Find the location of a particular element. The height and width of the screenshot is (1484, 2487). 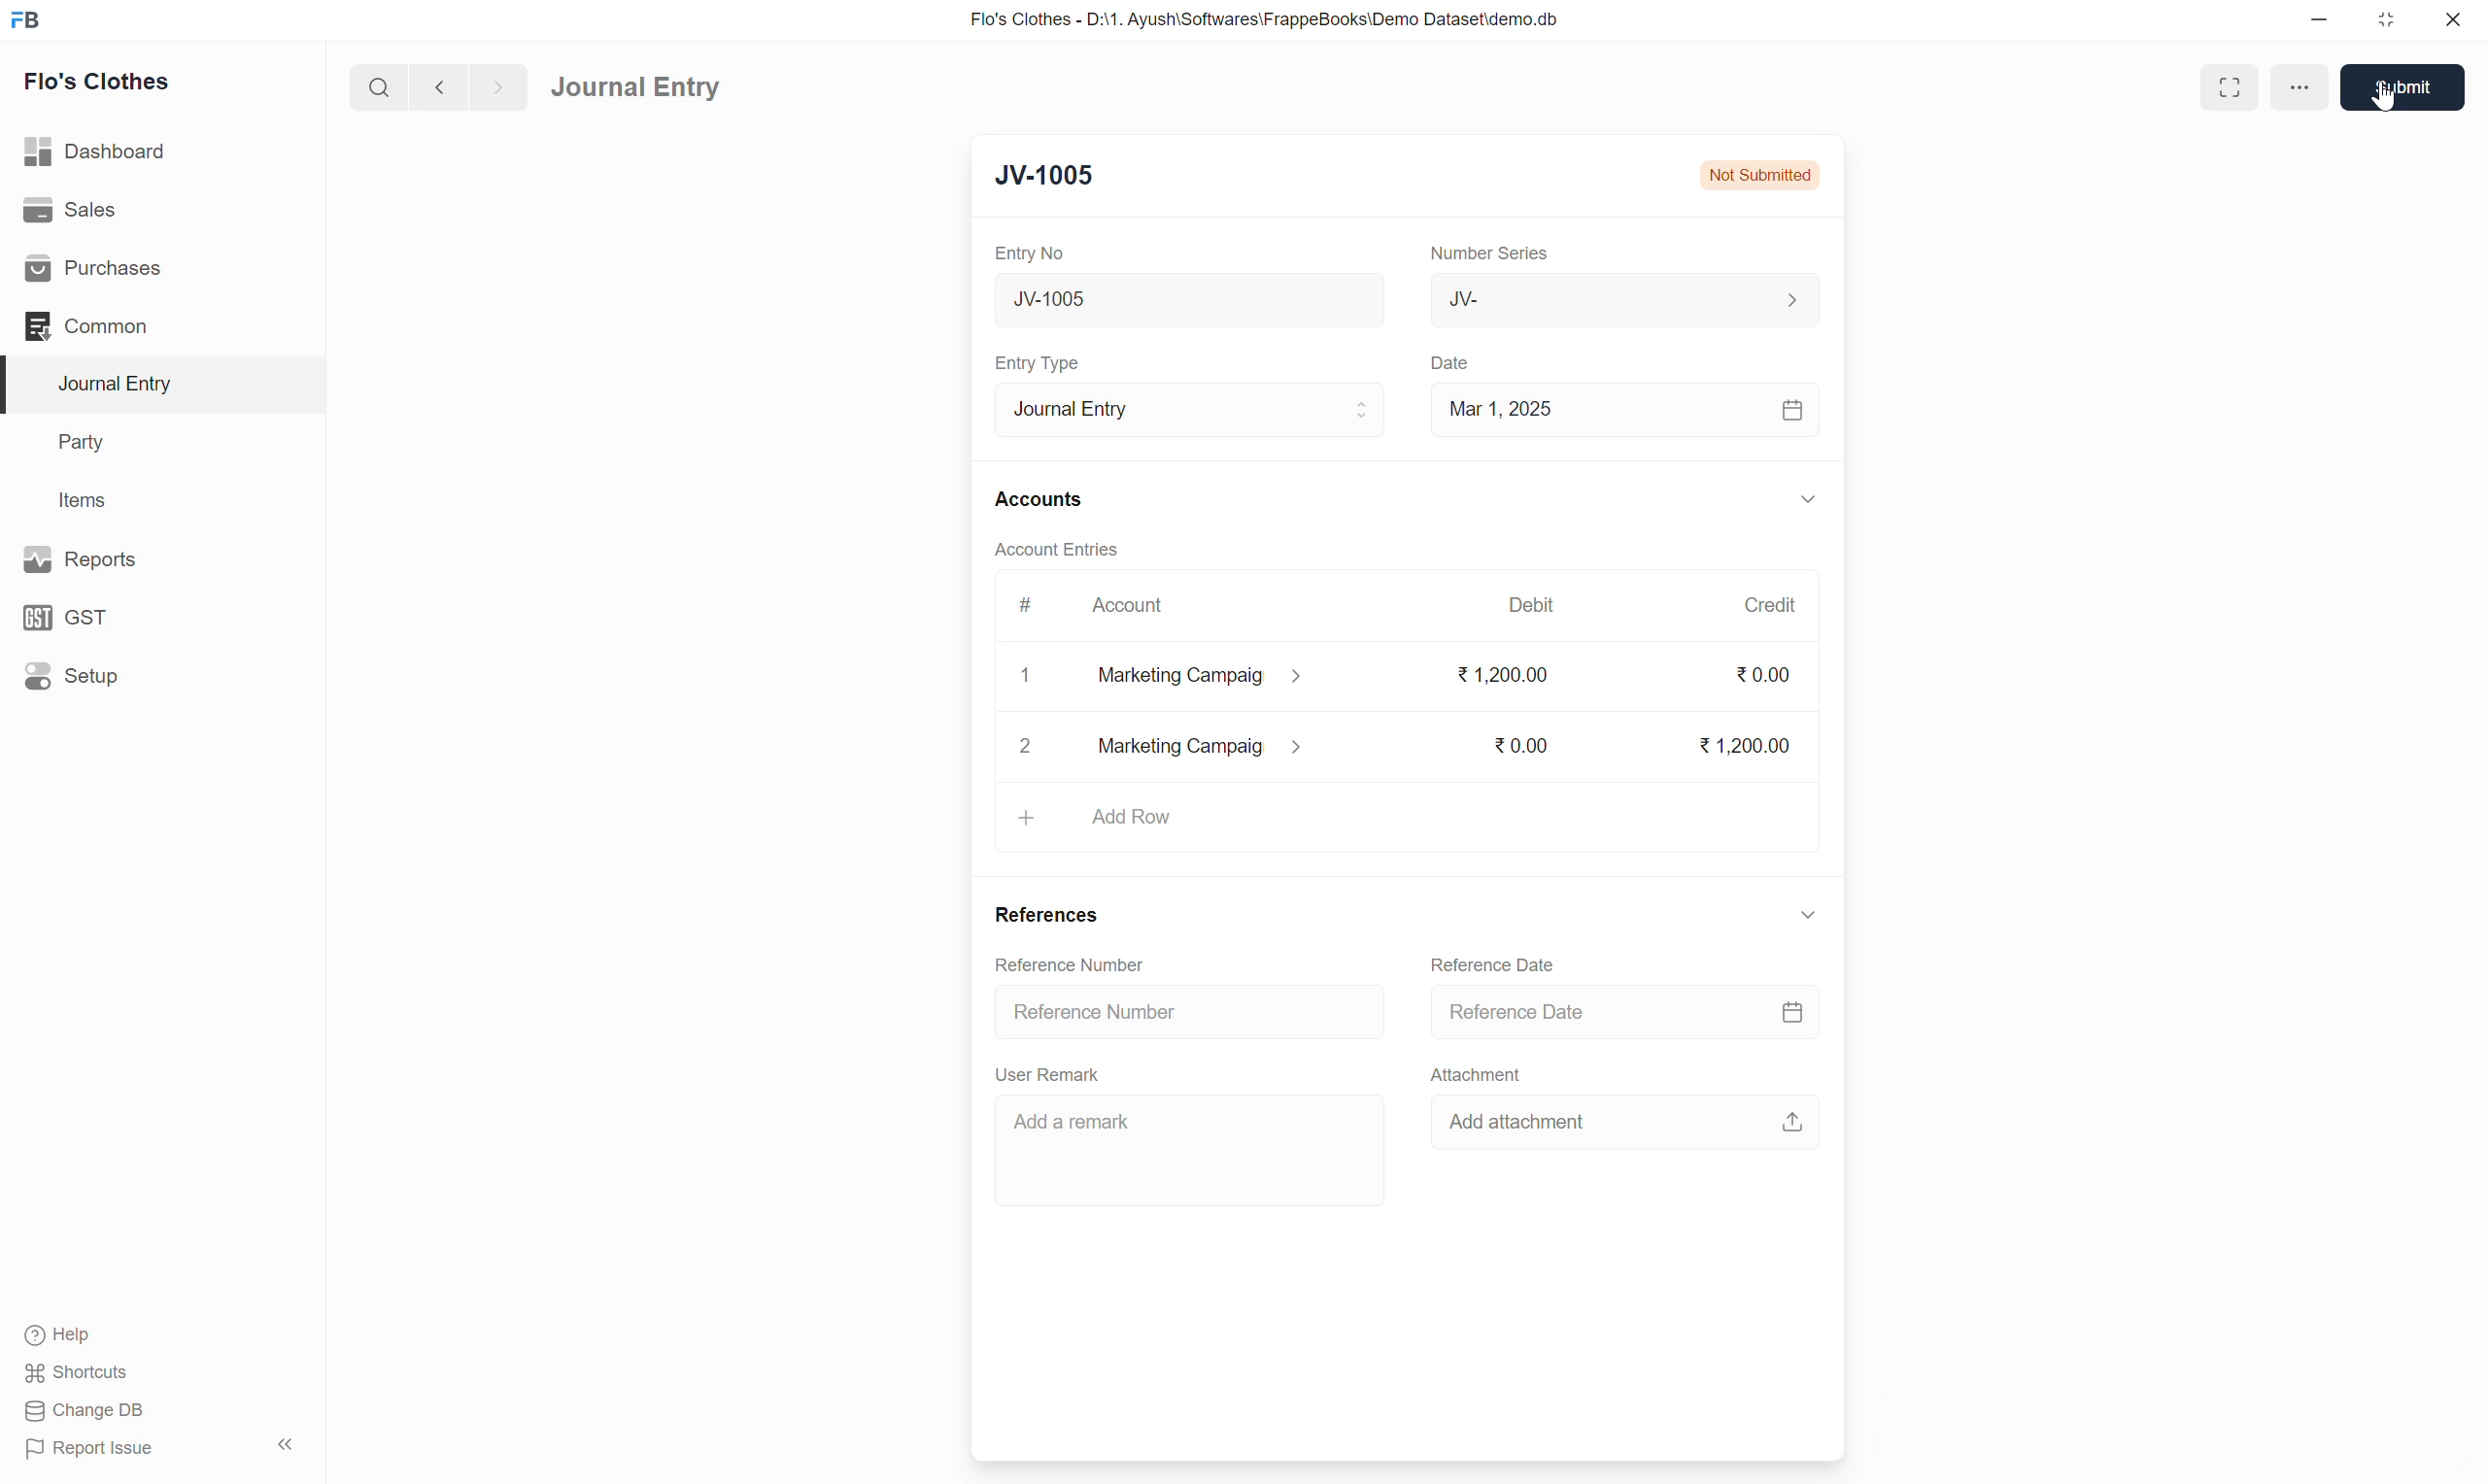

Credit is located at coordinates (1769, 604).